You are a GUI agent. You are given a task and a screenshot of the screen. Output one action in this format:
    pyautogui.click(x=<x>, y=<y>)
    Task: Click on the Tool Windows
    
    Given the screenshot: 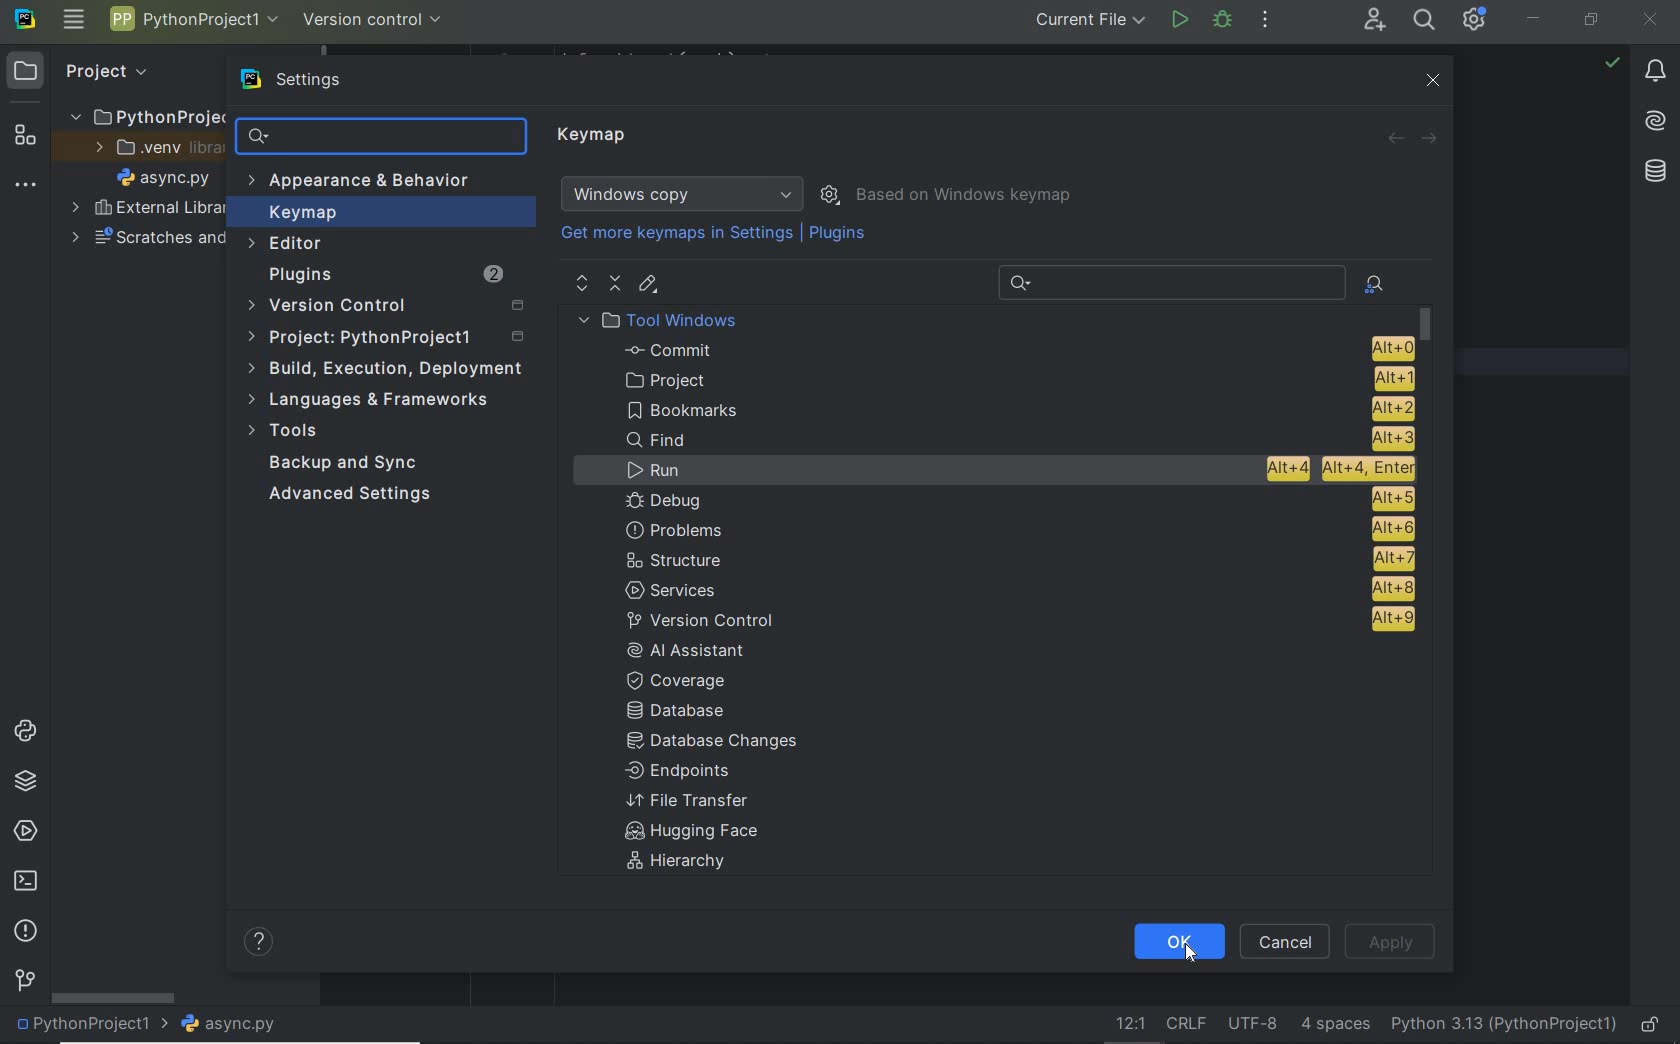 What is the action you would take?
    pyautogui.click(x=666, y=320)
    